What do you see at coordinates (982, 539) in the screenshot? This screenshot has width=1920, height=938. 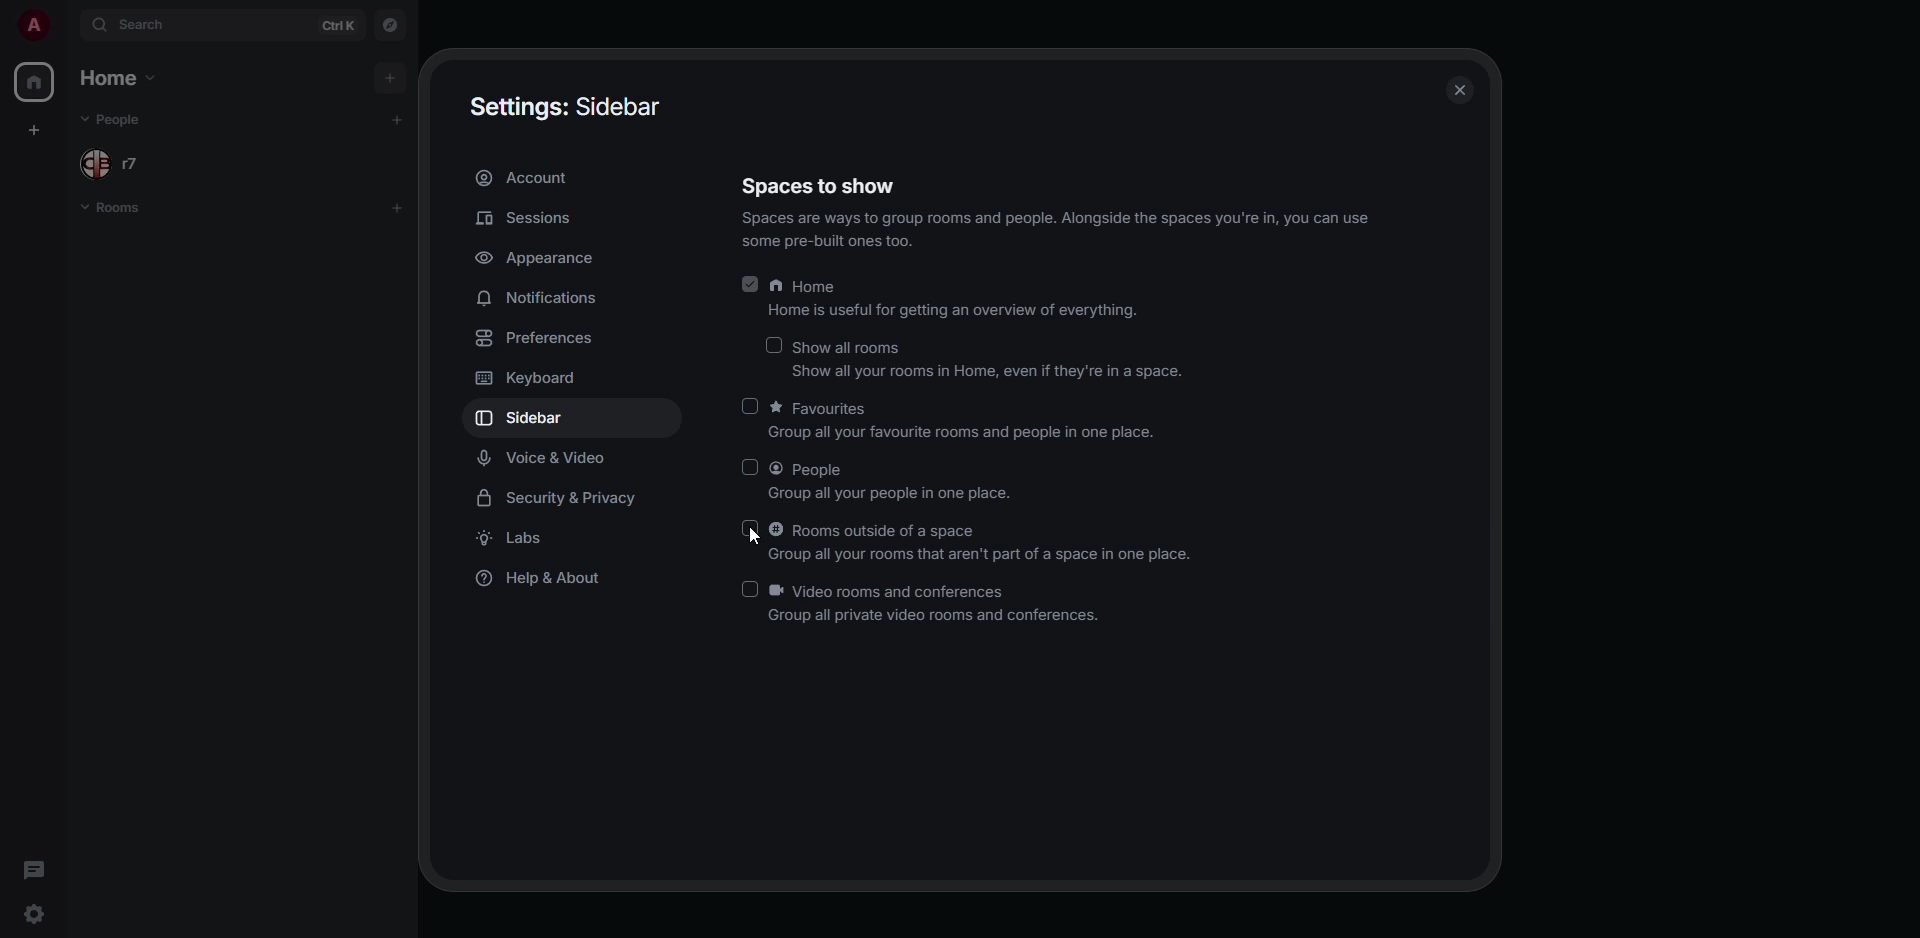 I see ` Rooms outside of a space Group all your rooms that aren't part of a space in one place.` at bounding box center [982, 539].